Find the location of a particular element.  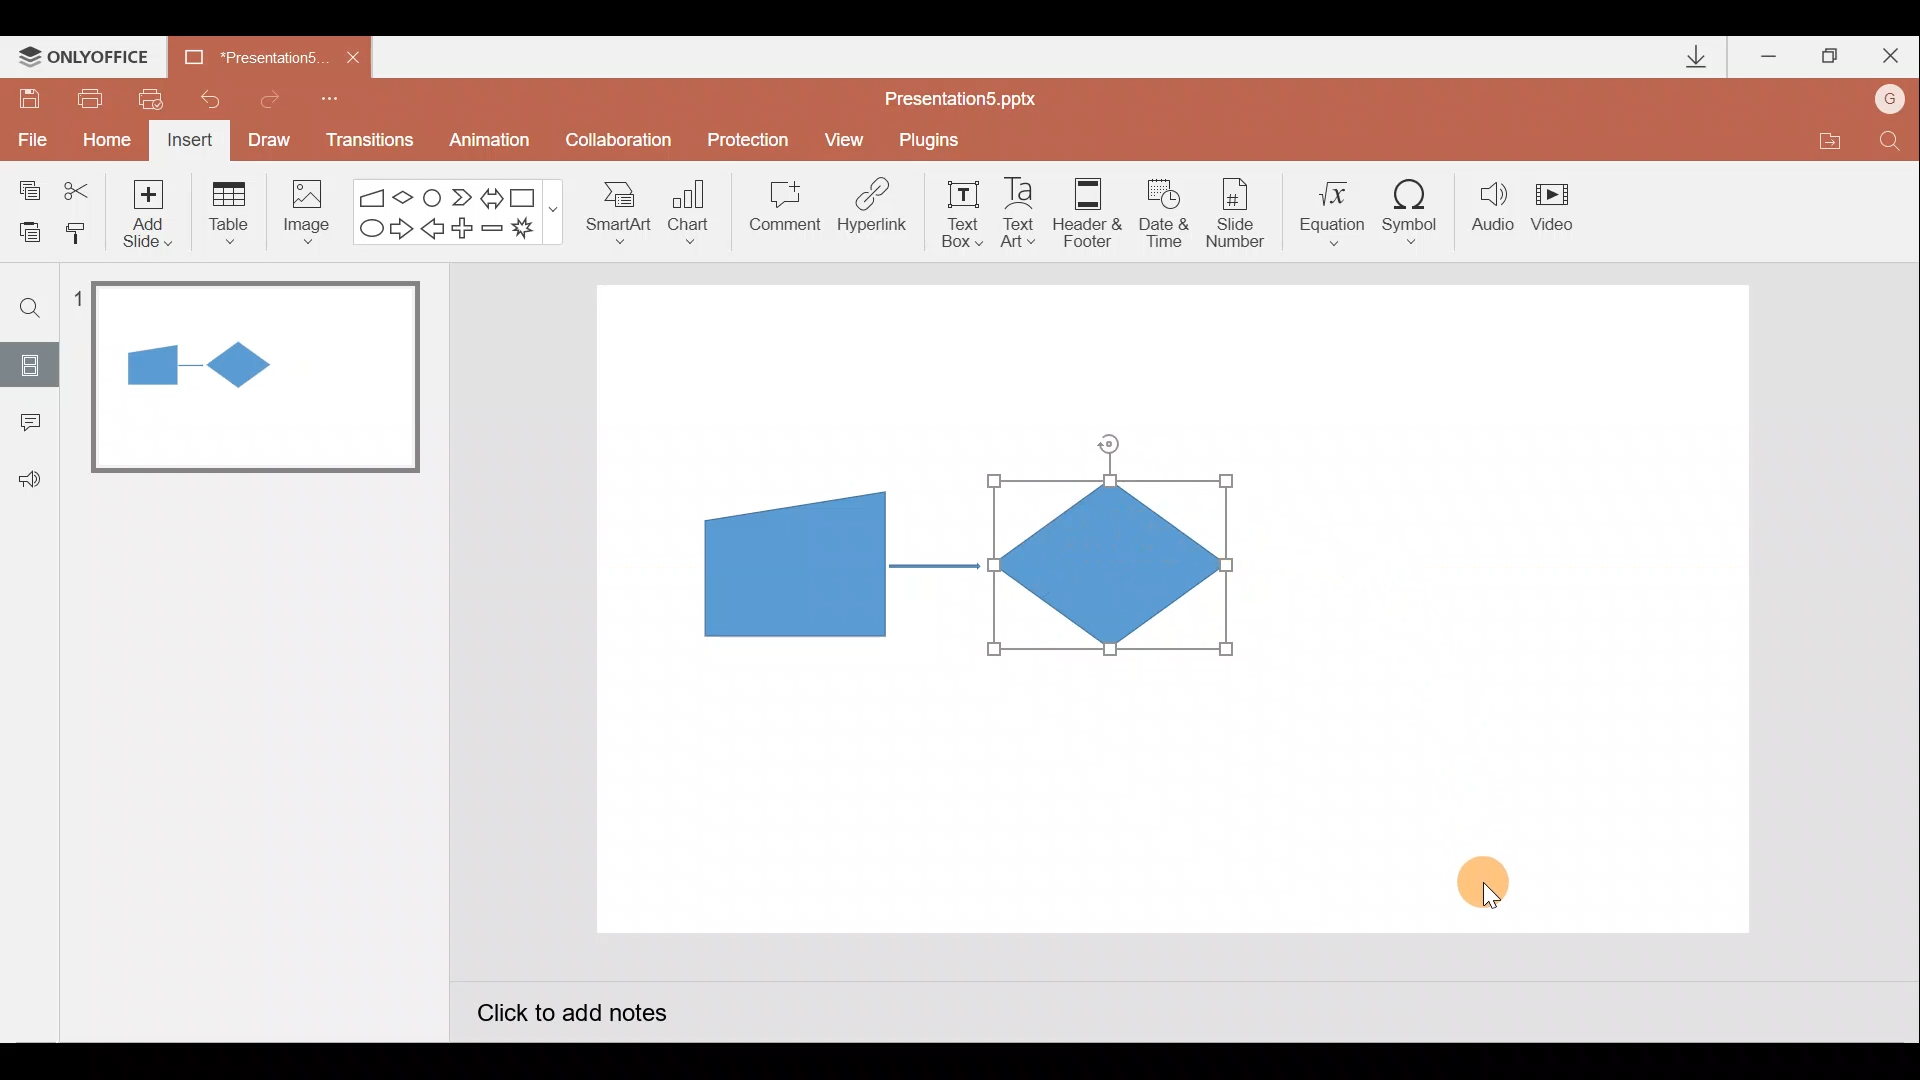

Paste is located at coordinates (24, 230).